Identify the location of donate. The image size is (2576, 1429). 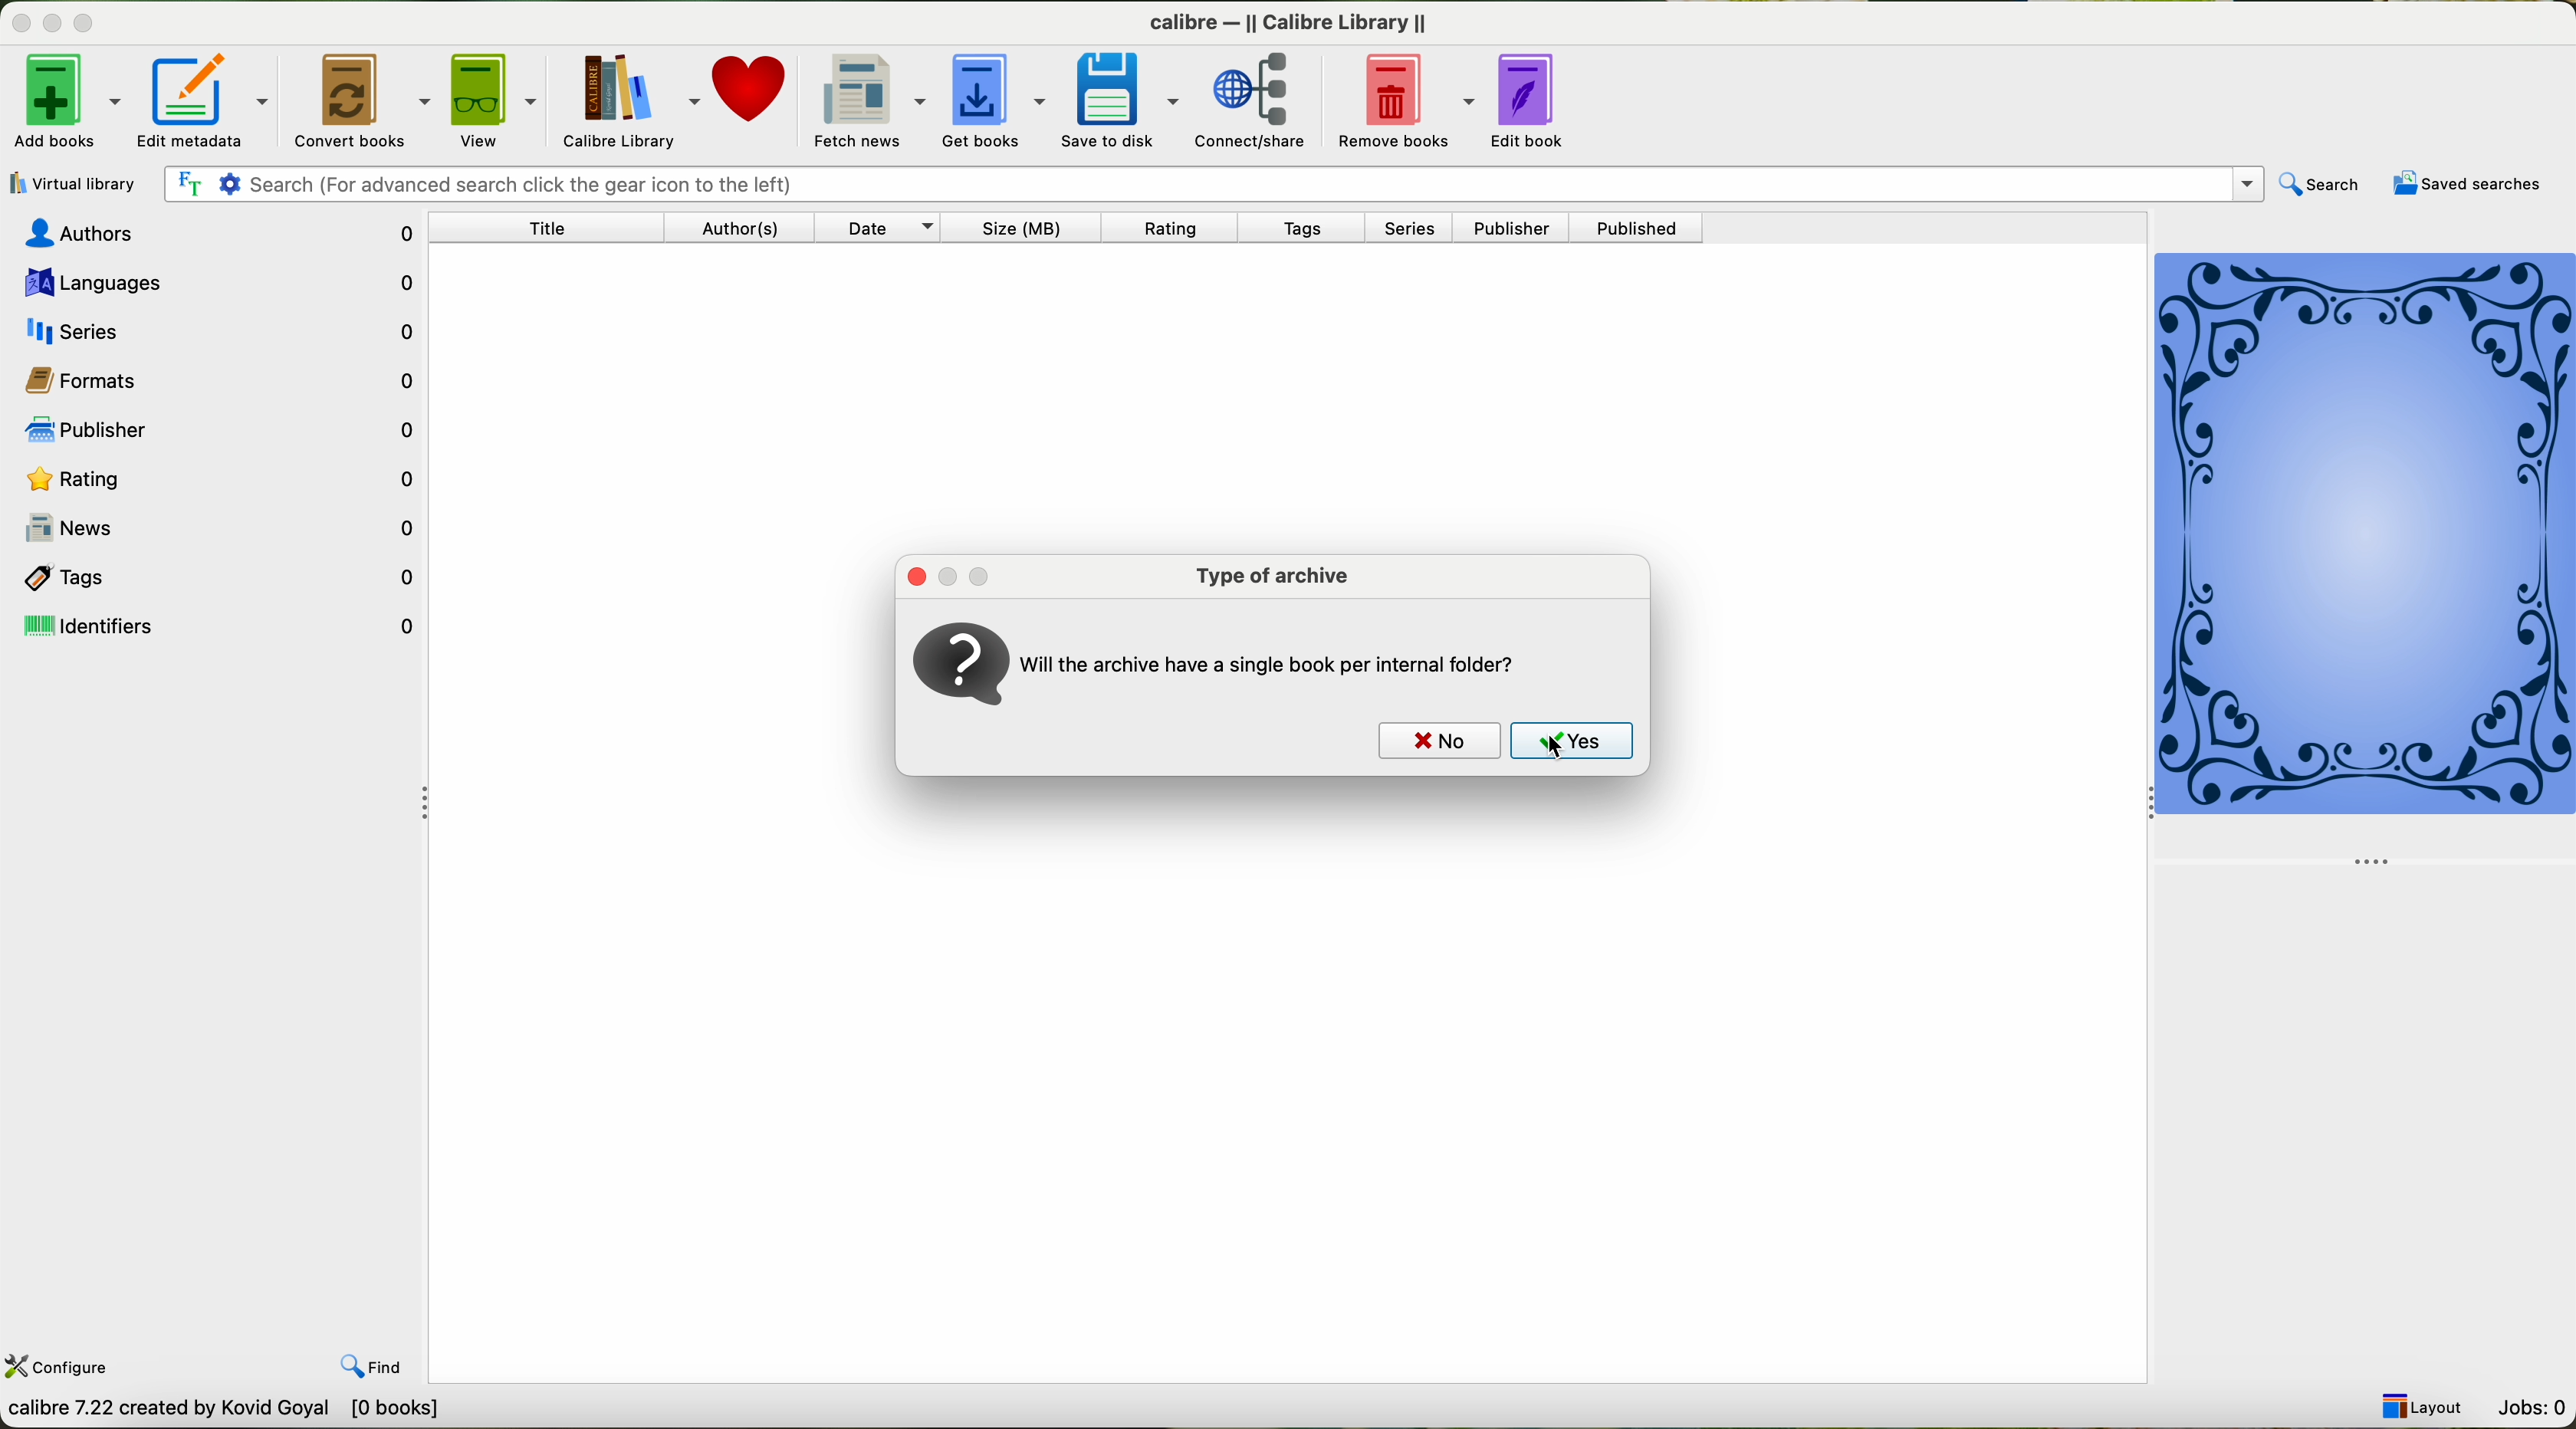
(750, 93).